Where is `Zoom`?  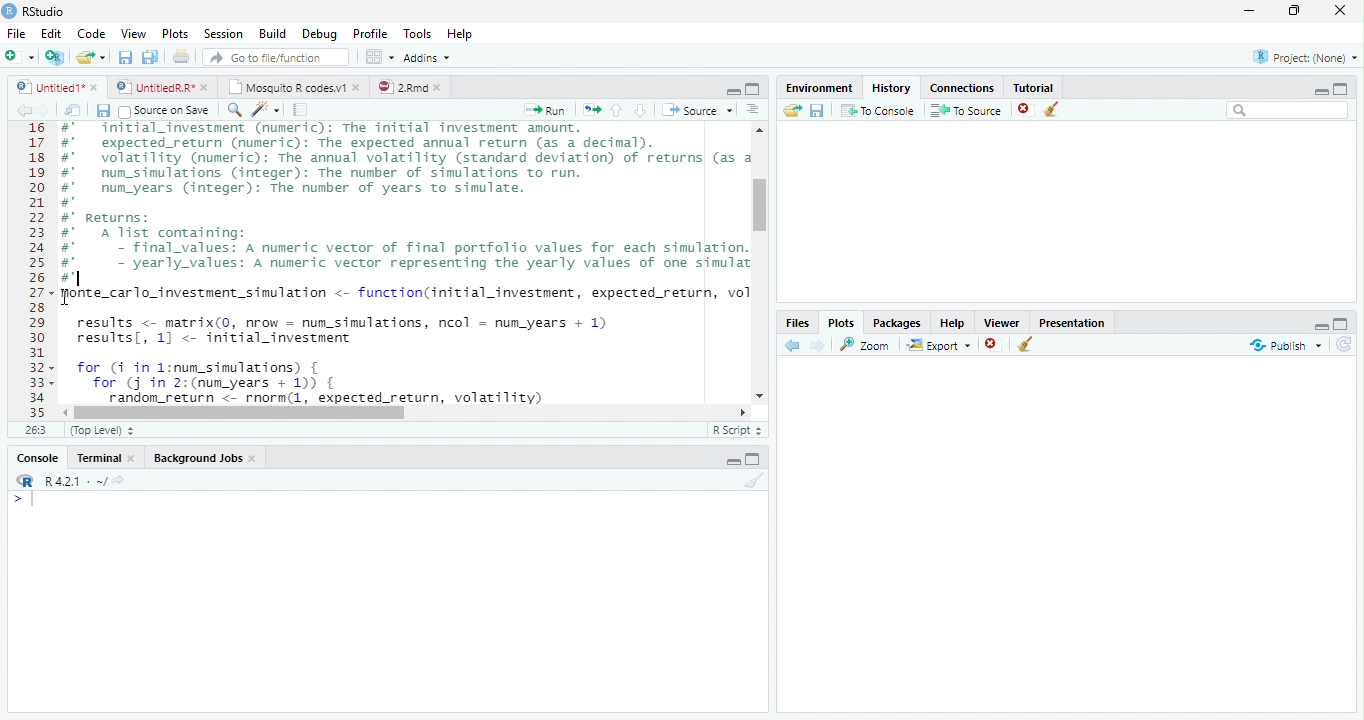 Zoom is located at coordinates (866, 344).